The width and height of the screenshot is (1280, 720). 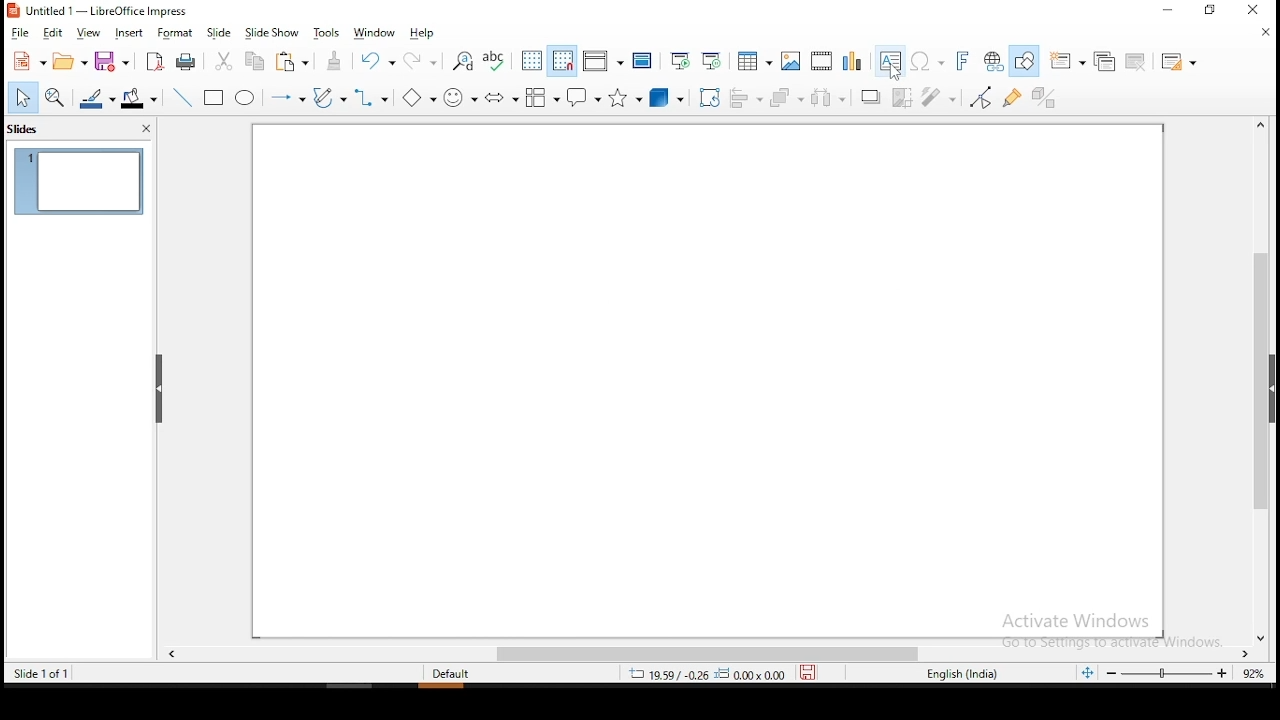 What do you see at coordinates (215, 96) in the screenshot?
I see `rectangle` at bounding box center [215, 96].